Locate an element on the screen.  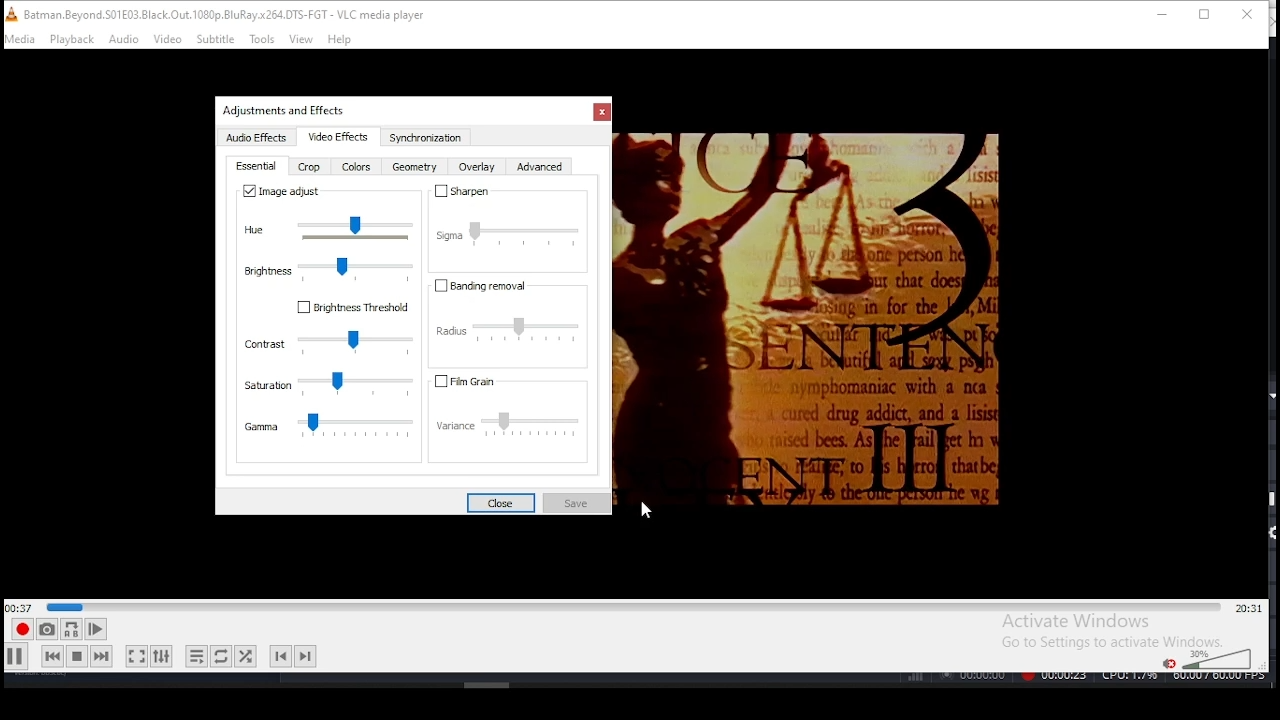
record is located at coordinates (21, 630).